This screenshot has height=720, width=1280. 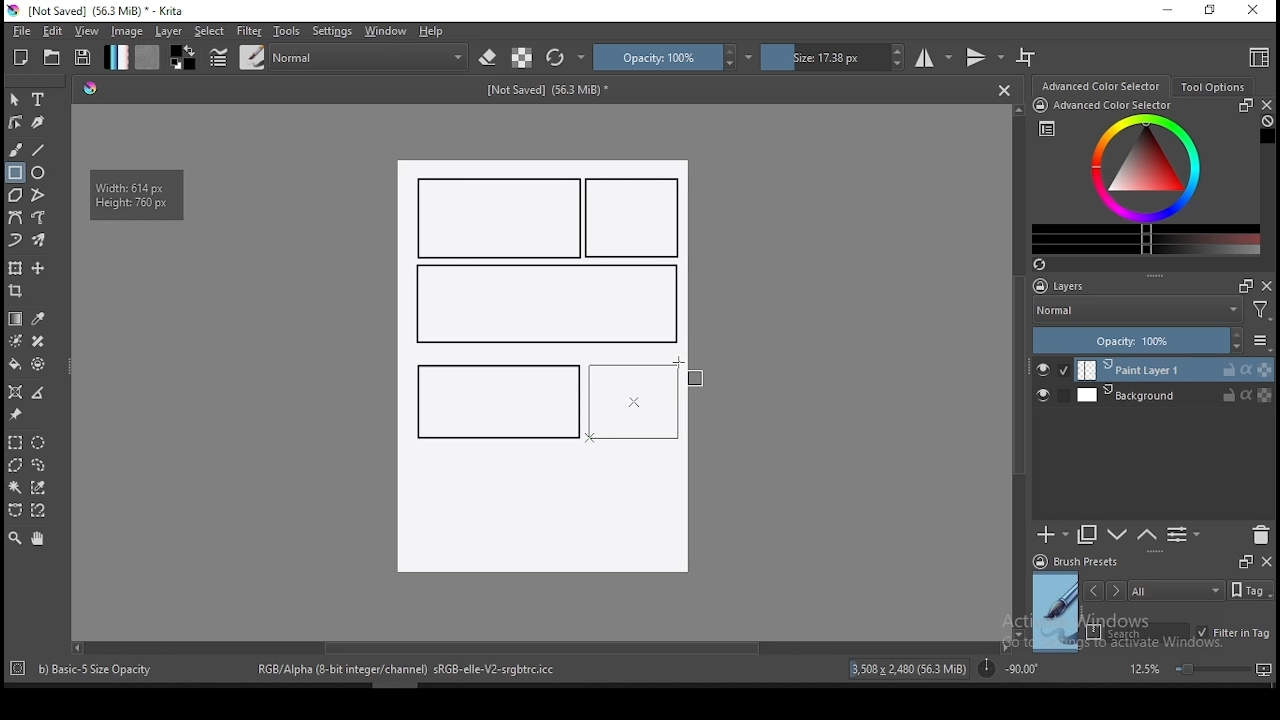 I want to click on layer visibility on/off, so click(x=1048, y=397).